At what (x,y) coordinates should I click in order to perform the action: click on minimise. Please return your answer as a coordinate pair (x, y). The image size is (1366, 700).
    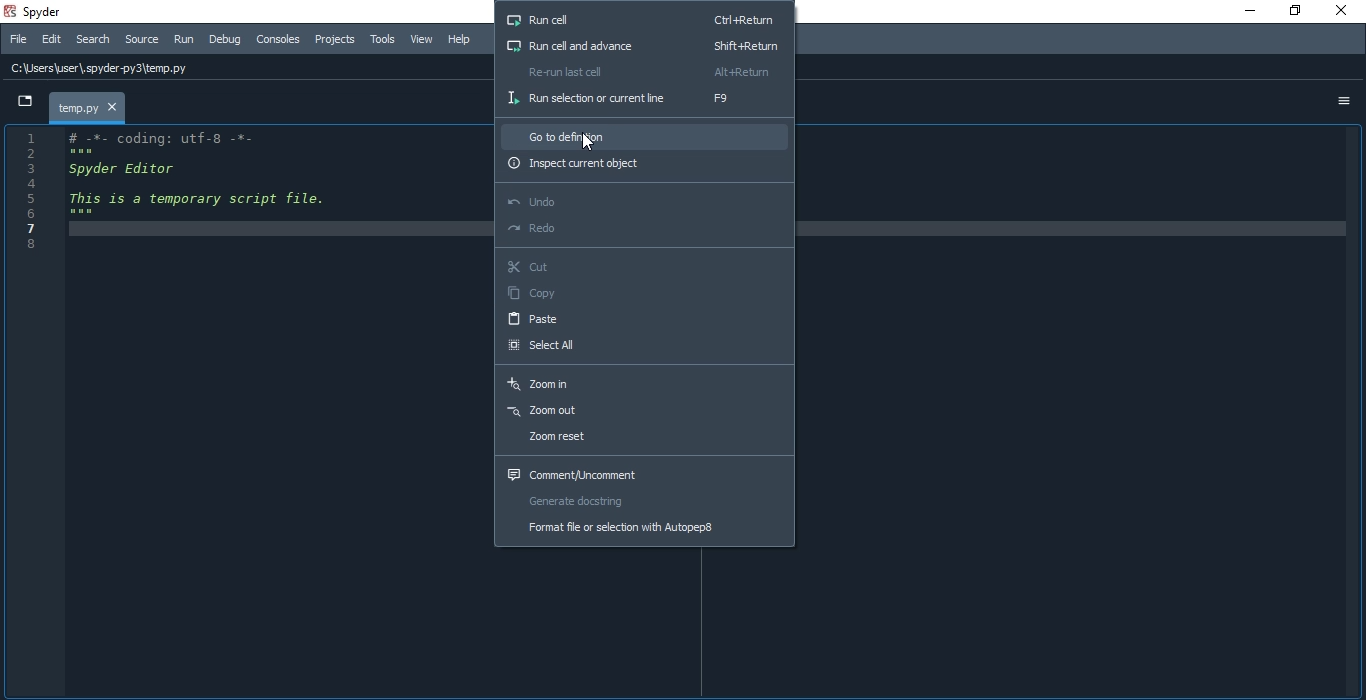
    Looking at the image, I should click on (1244, 10).